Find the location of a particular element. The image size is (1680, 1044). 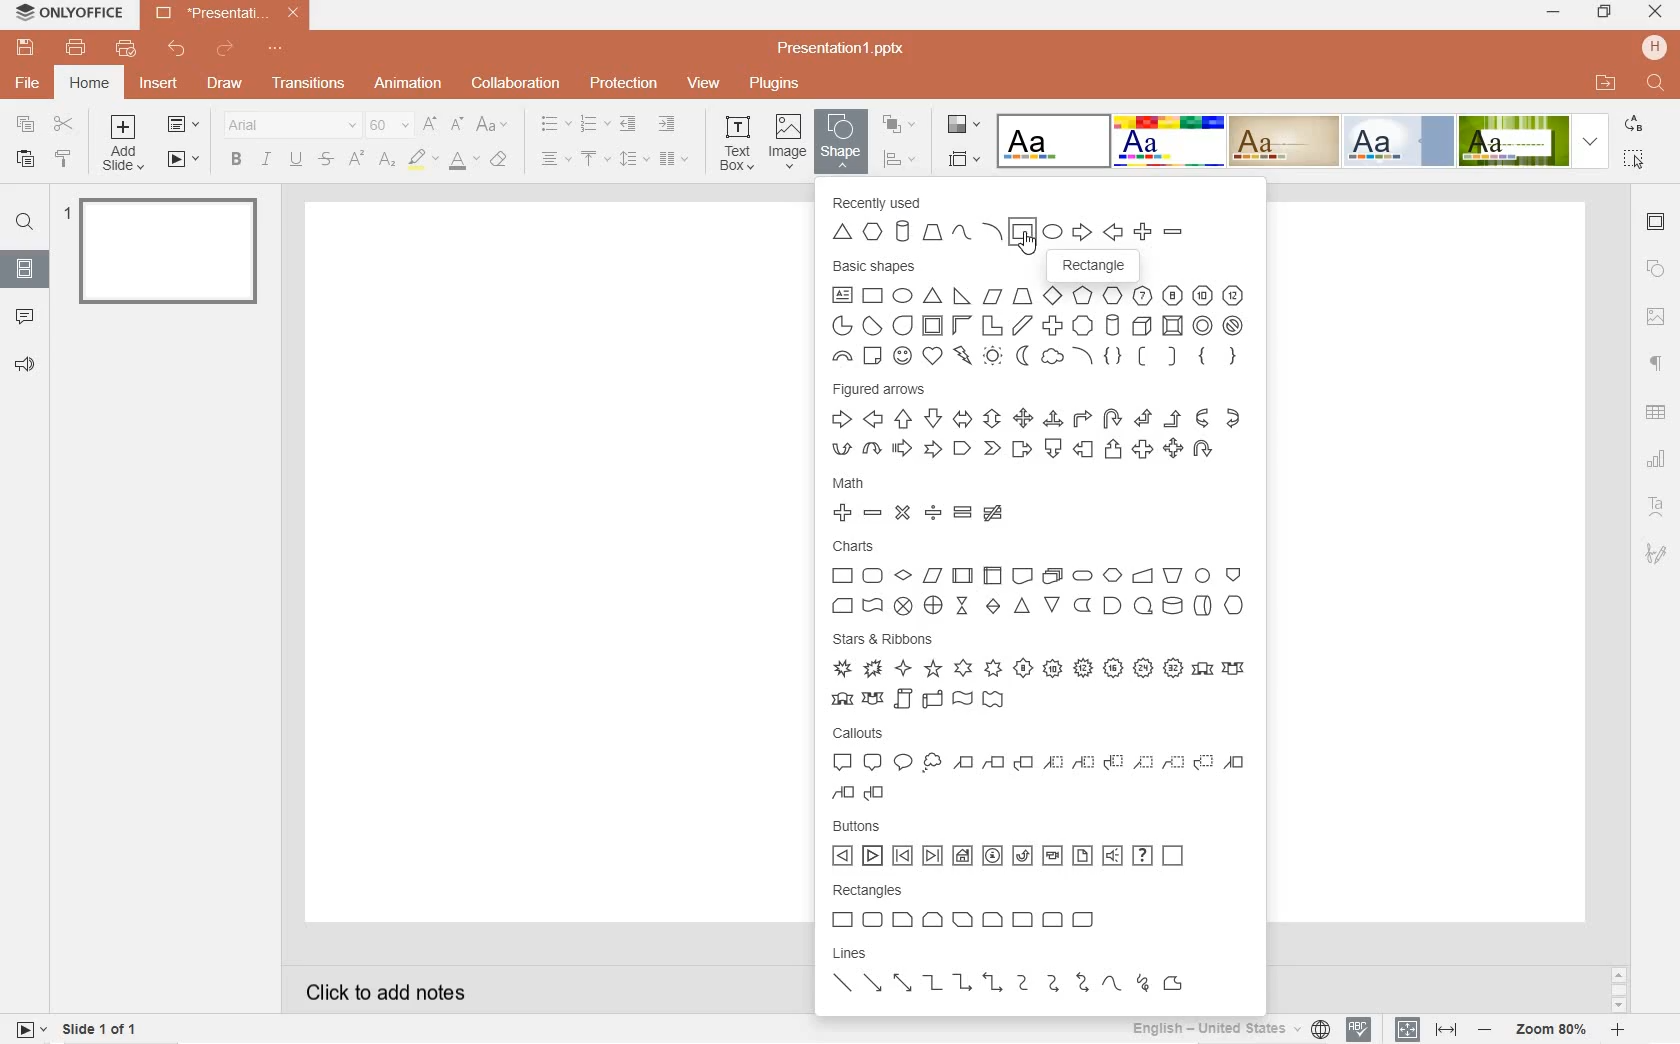

draw is located at coordinates (224, 81).